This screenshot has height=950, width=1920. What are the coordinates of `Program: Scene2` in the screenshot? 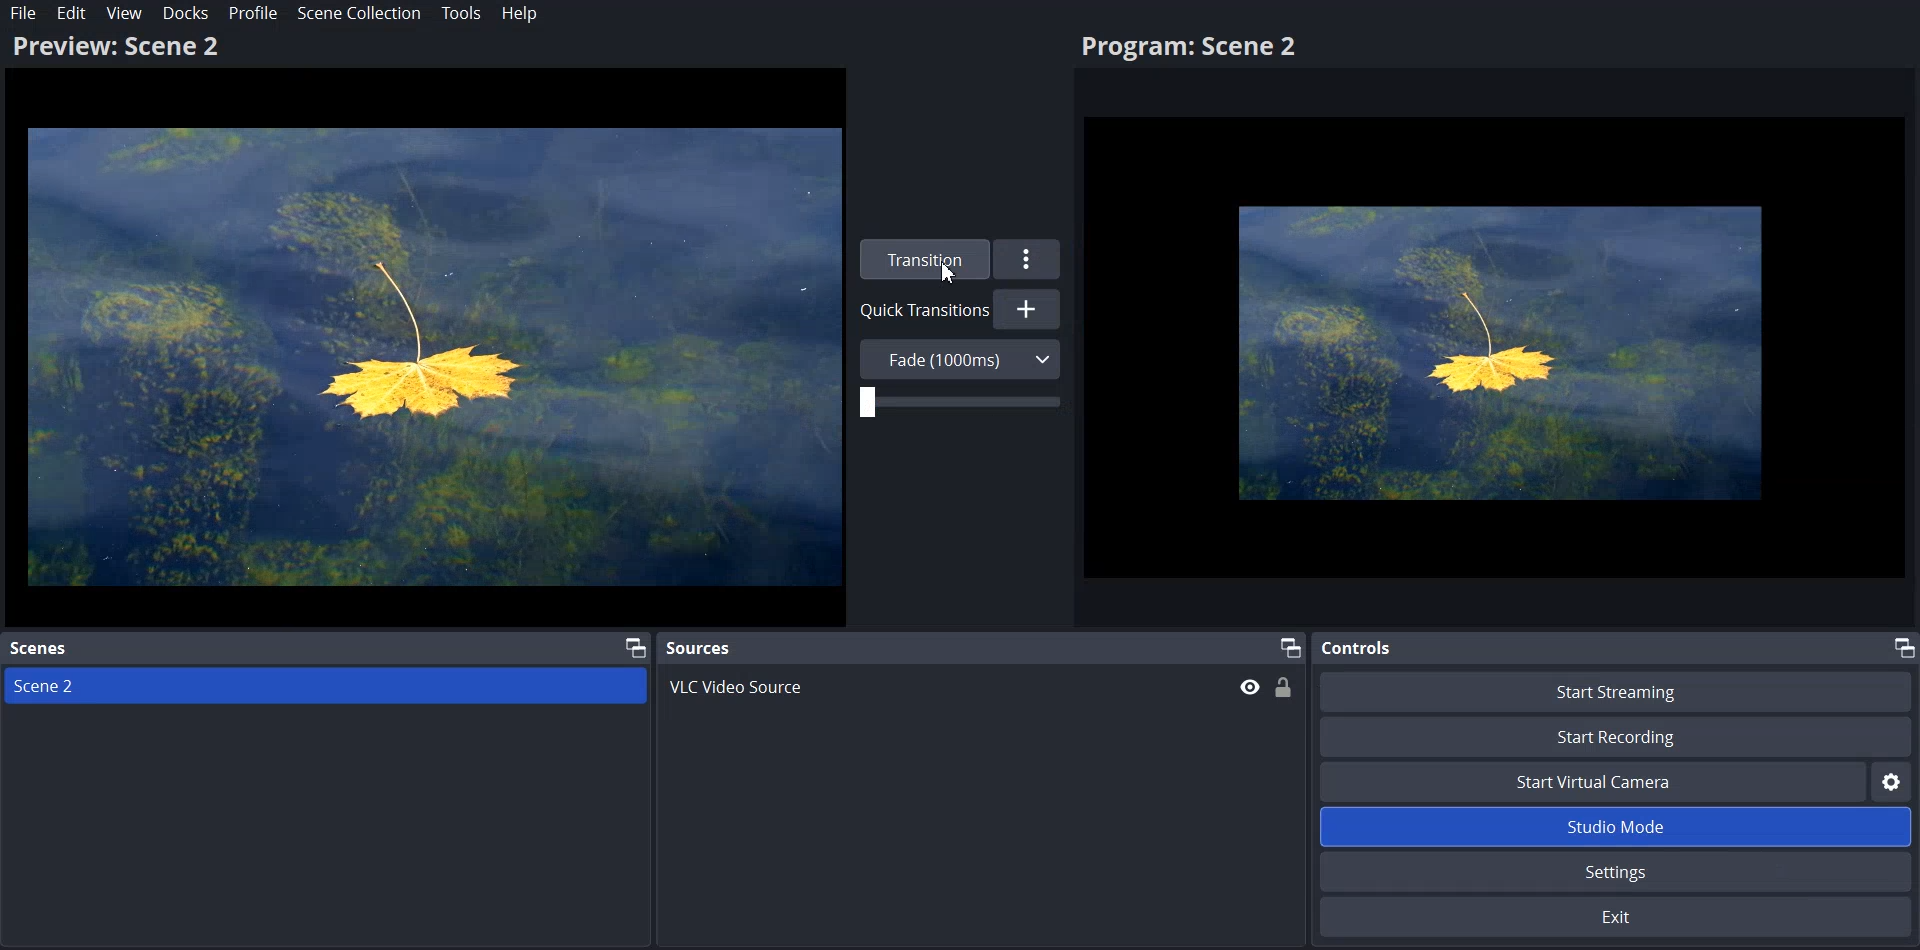 It's located at (1198, 49).